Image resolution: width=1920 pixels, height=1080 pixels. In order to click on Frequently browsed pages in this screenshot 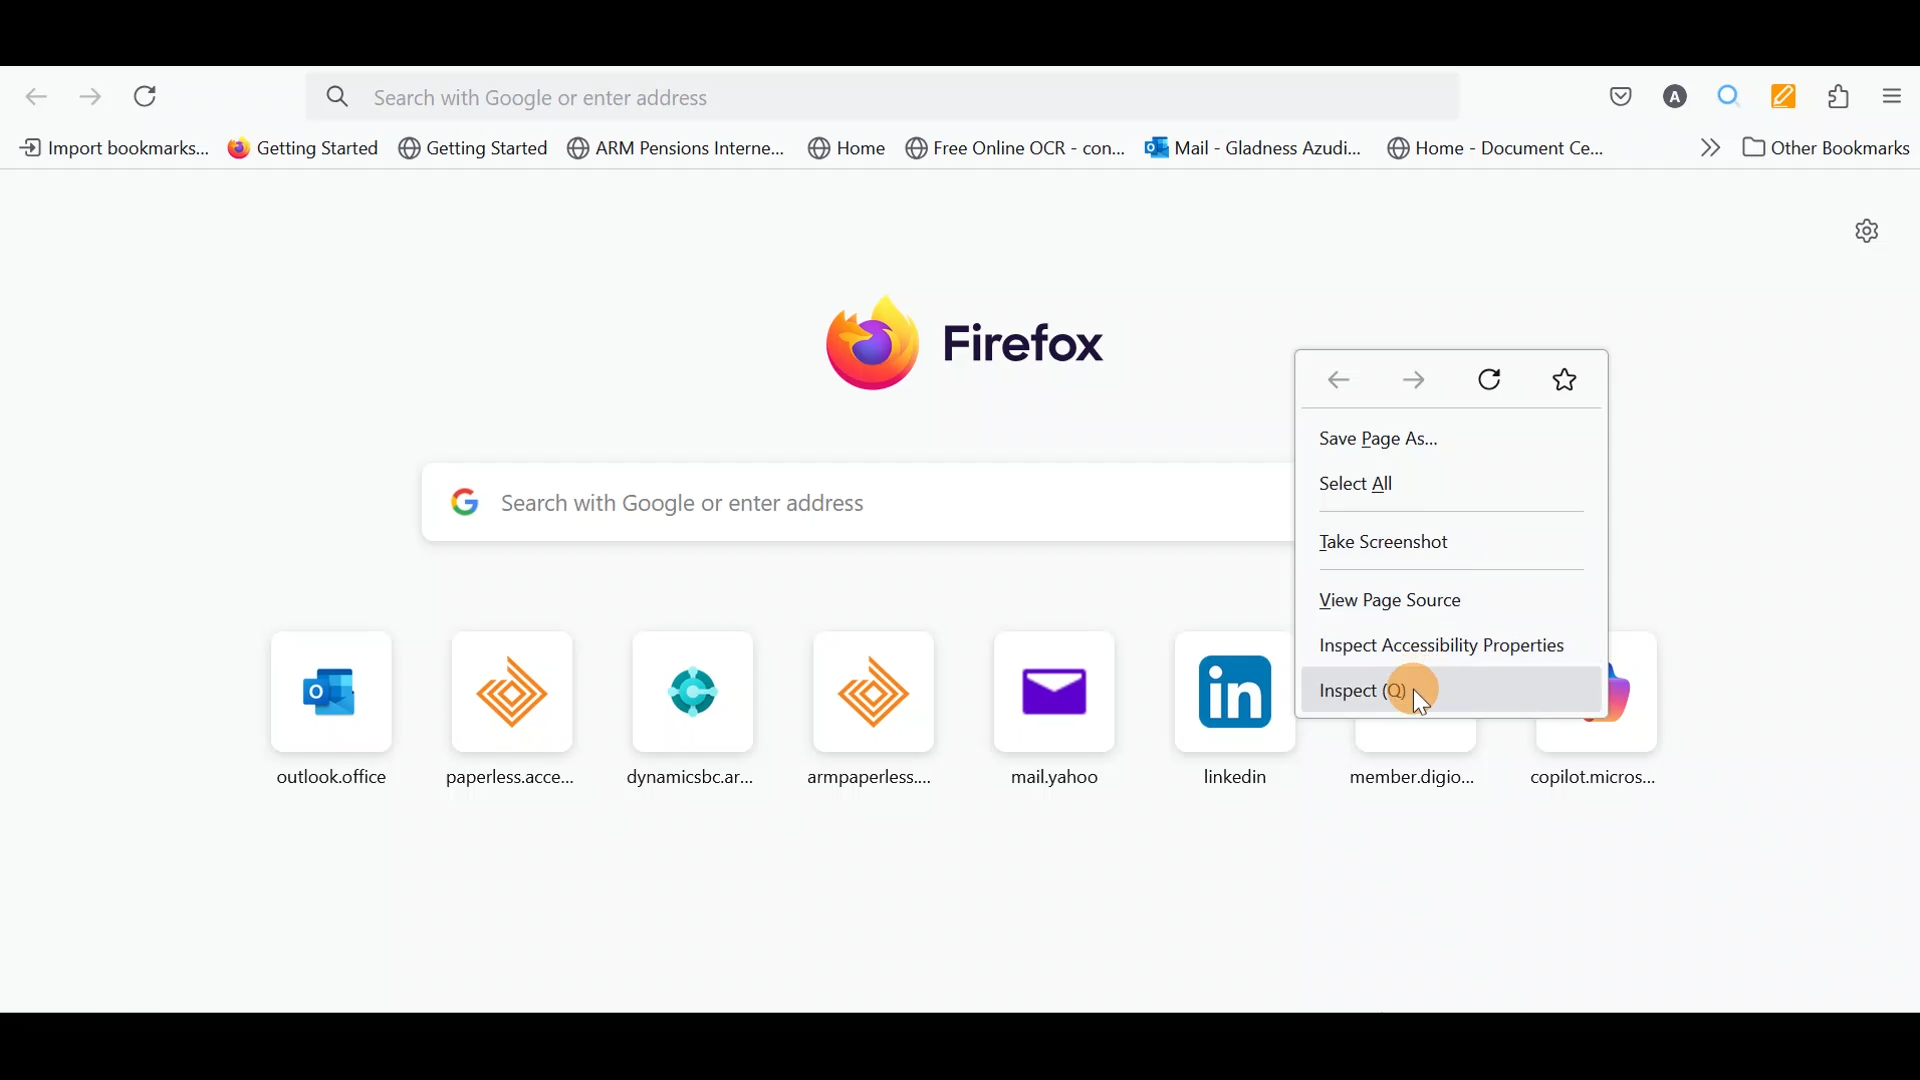, I will do `click(772, 708)`.